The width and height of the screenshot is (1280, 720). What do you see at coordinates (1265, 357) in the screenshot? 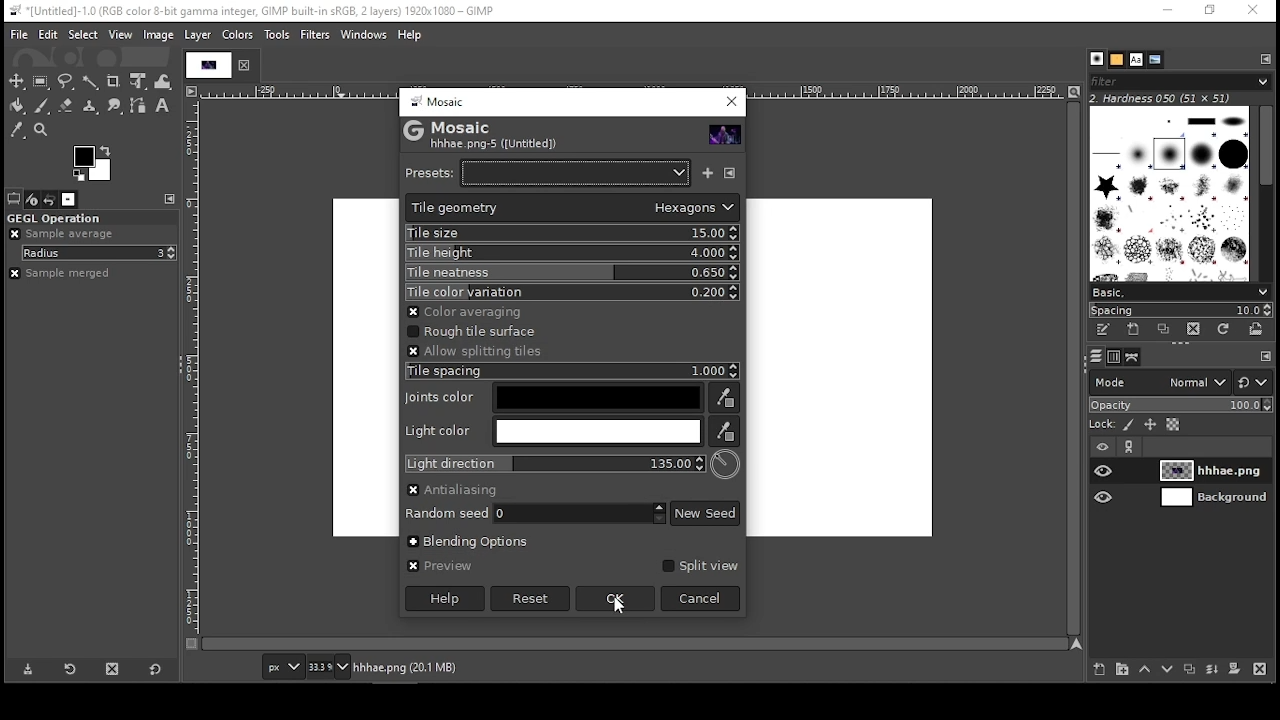
I see `To open Tab menu` at bounding box center [1265, 357].